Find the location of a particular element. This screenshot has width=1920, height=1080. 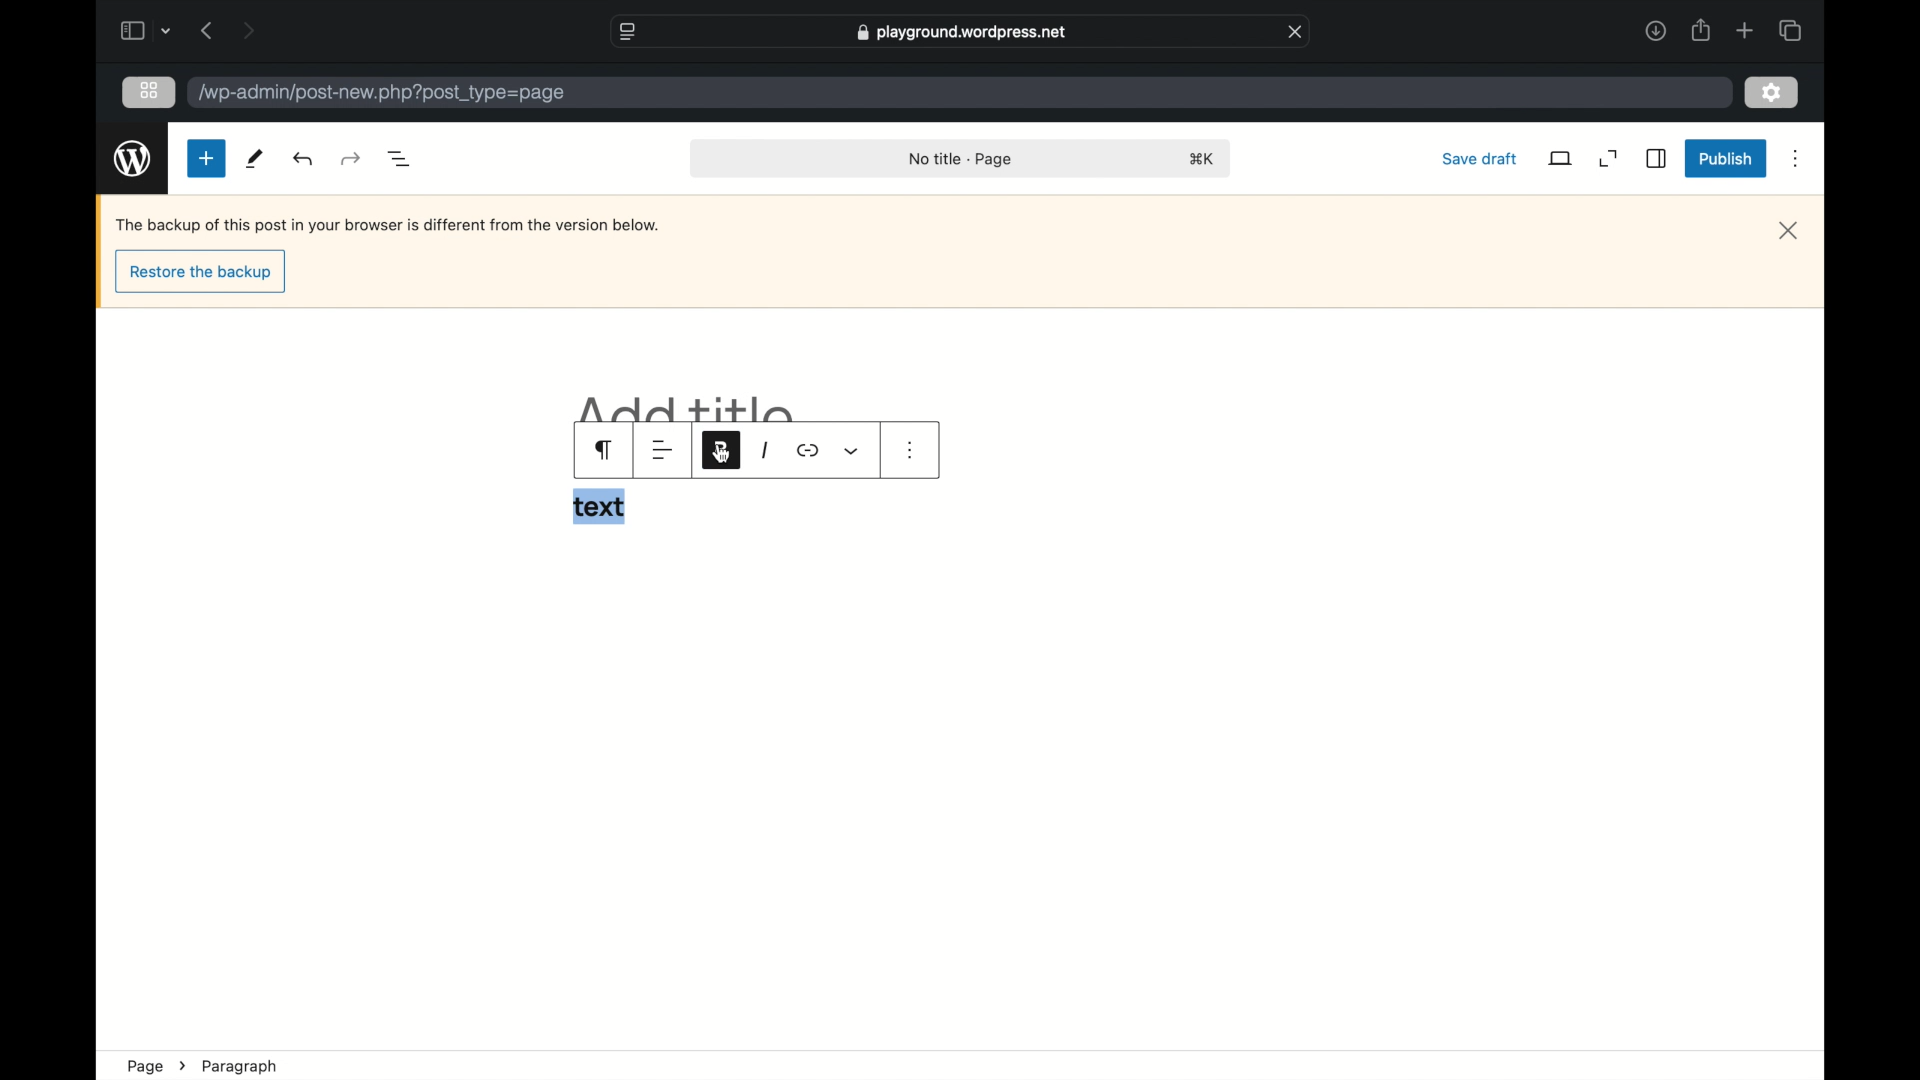

text is located at coordinates (599, 506).